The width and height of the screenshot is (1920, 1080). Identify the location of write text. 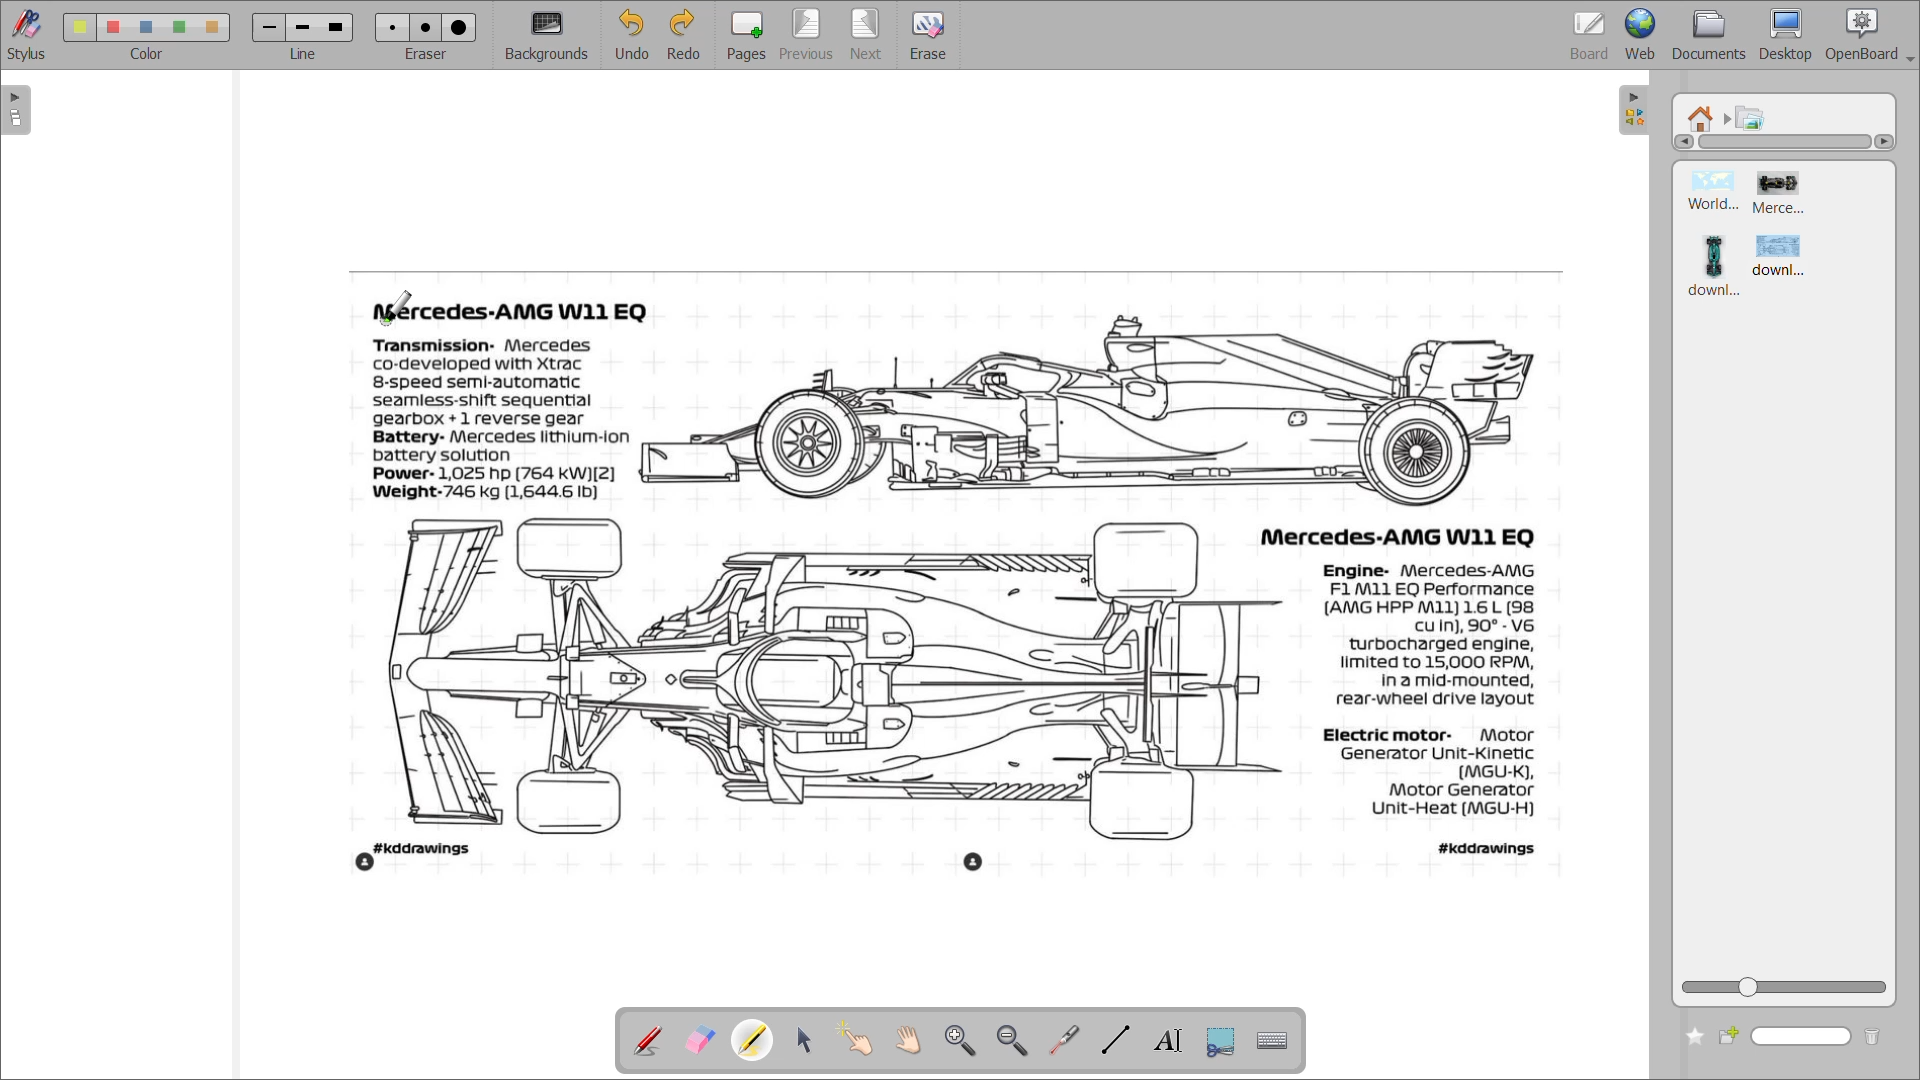
(1167, 1040).